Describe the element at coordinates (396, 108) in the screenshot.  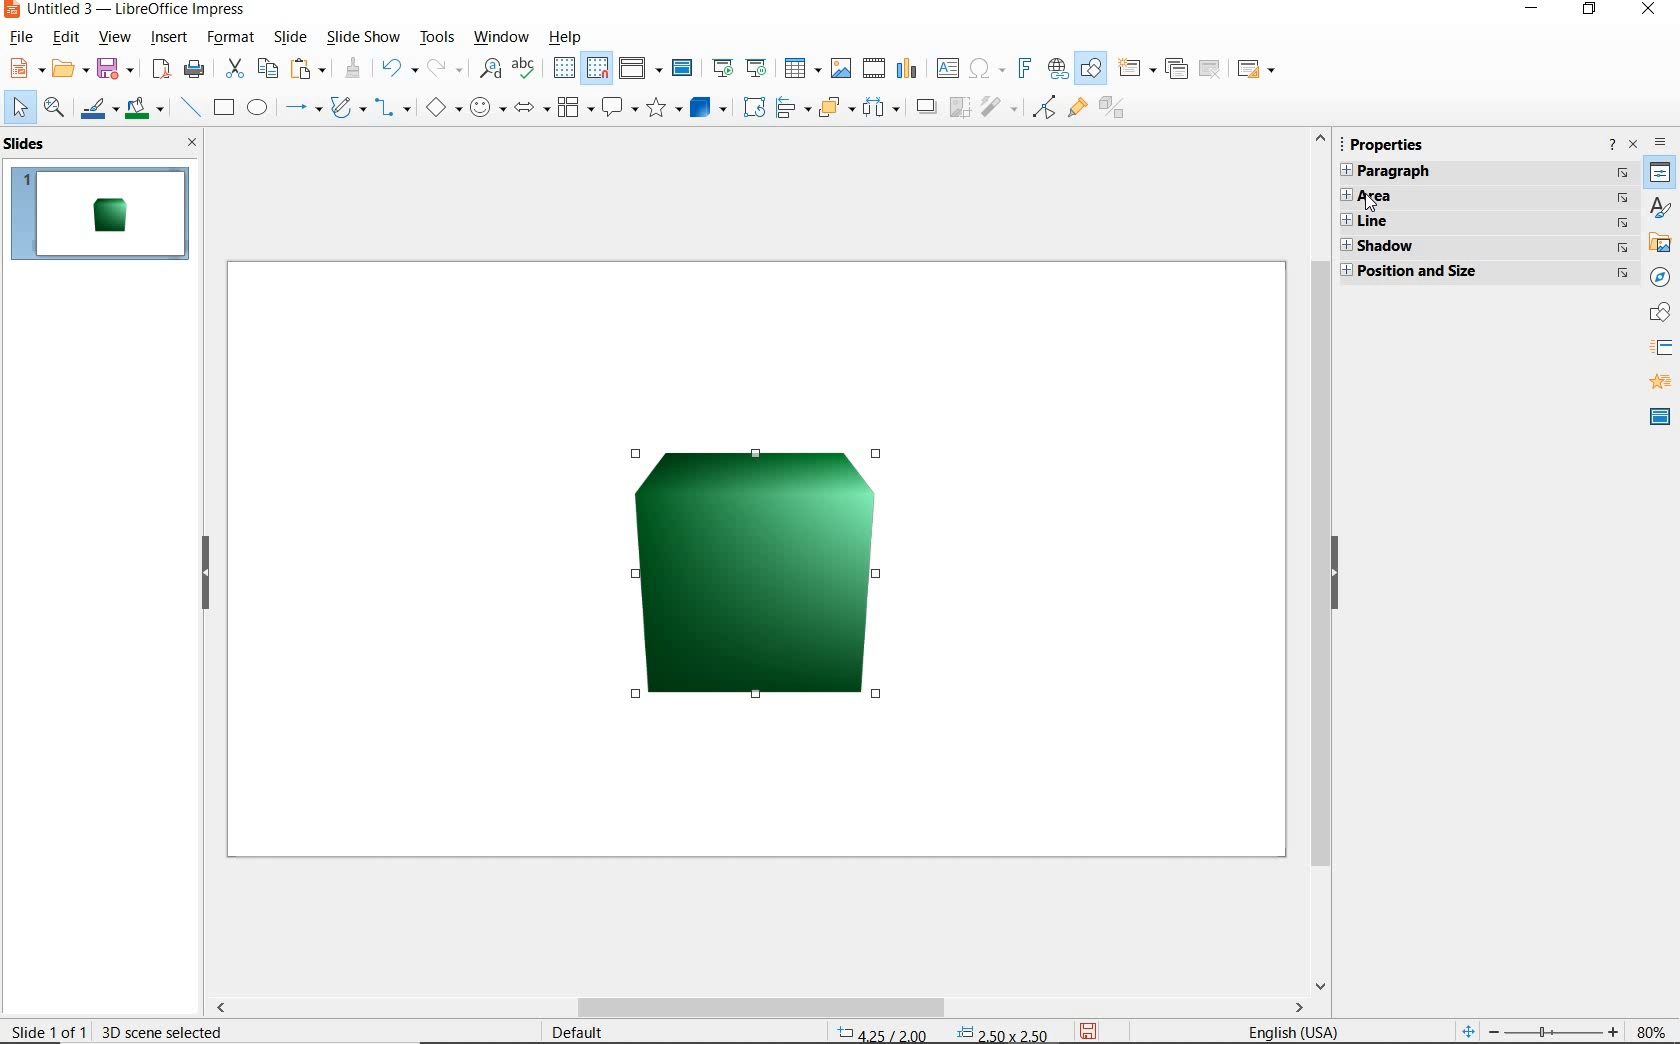
I see `connectors` at that location.